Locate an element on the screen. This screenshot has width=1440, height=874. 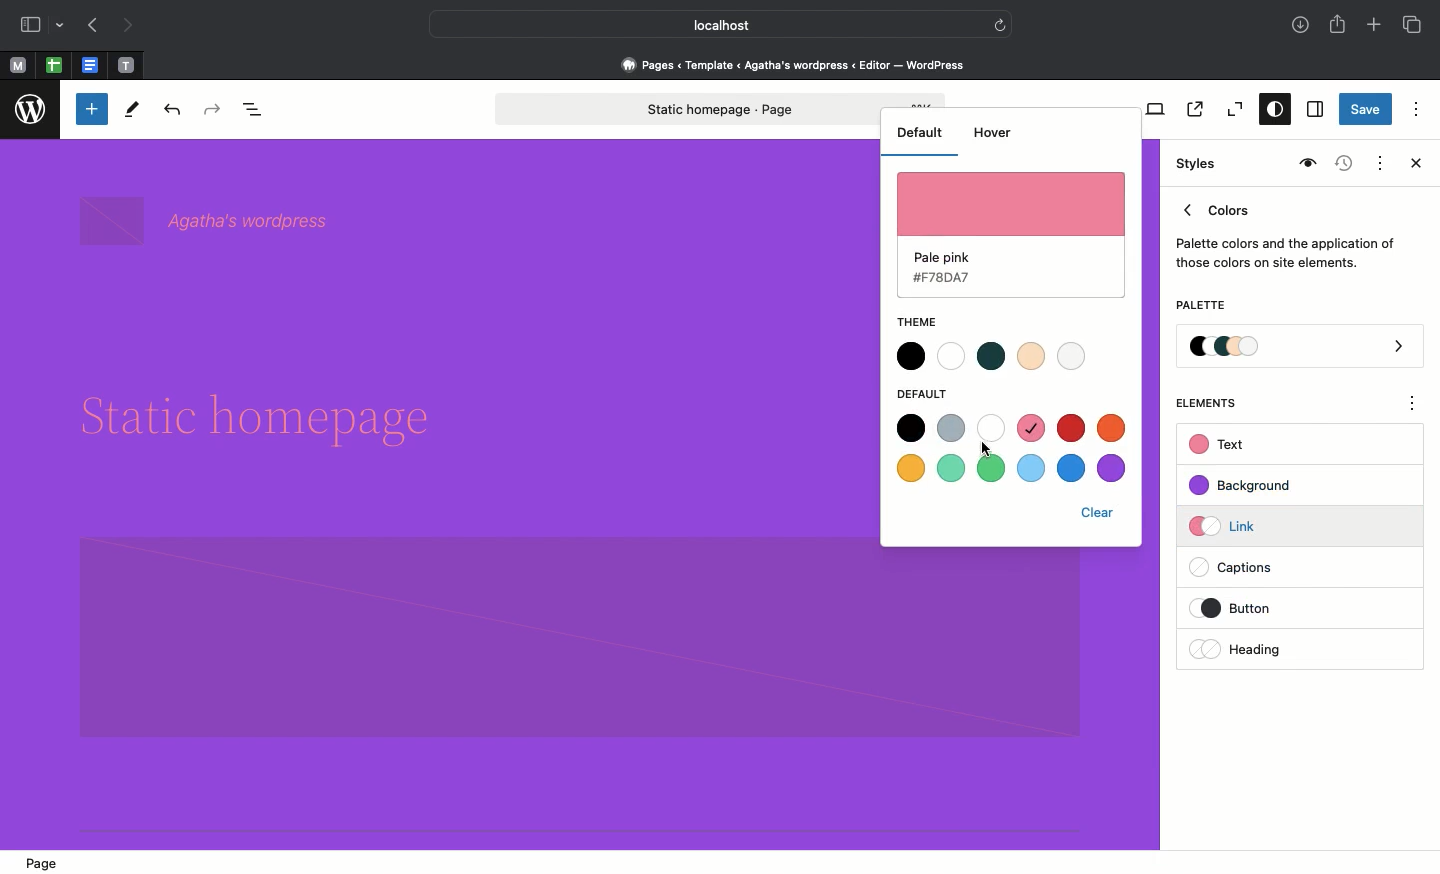
Heading is located at coordinates (1240, 649).